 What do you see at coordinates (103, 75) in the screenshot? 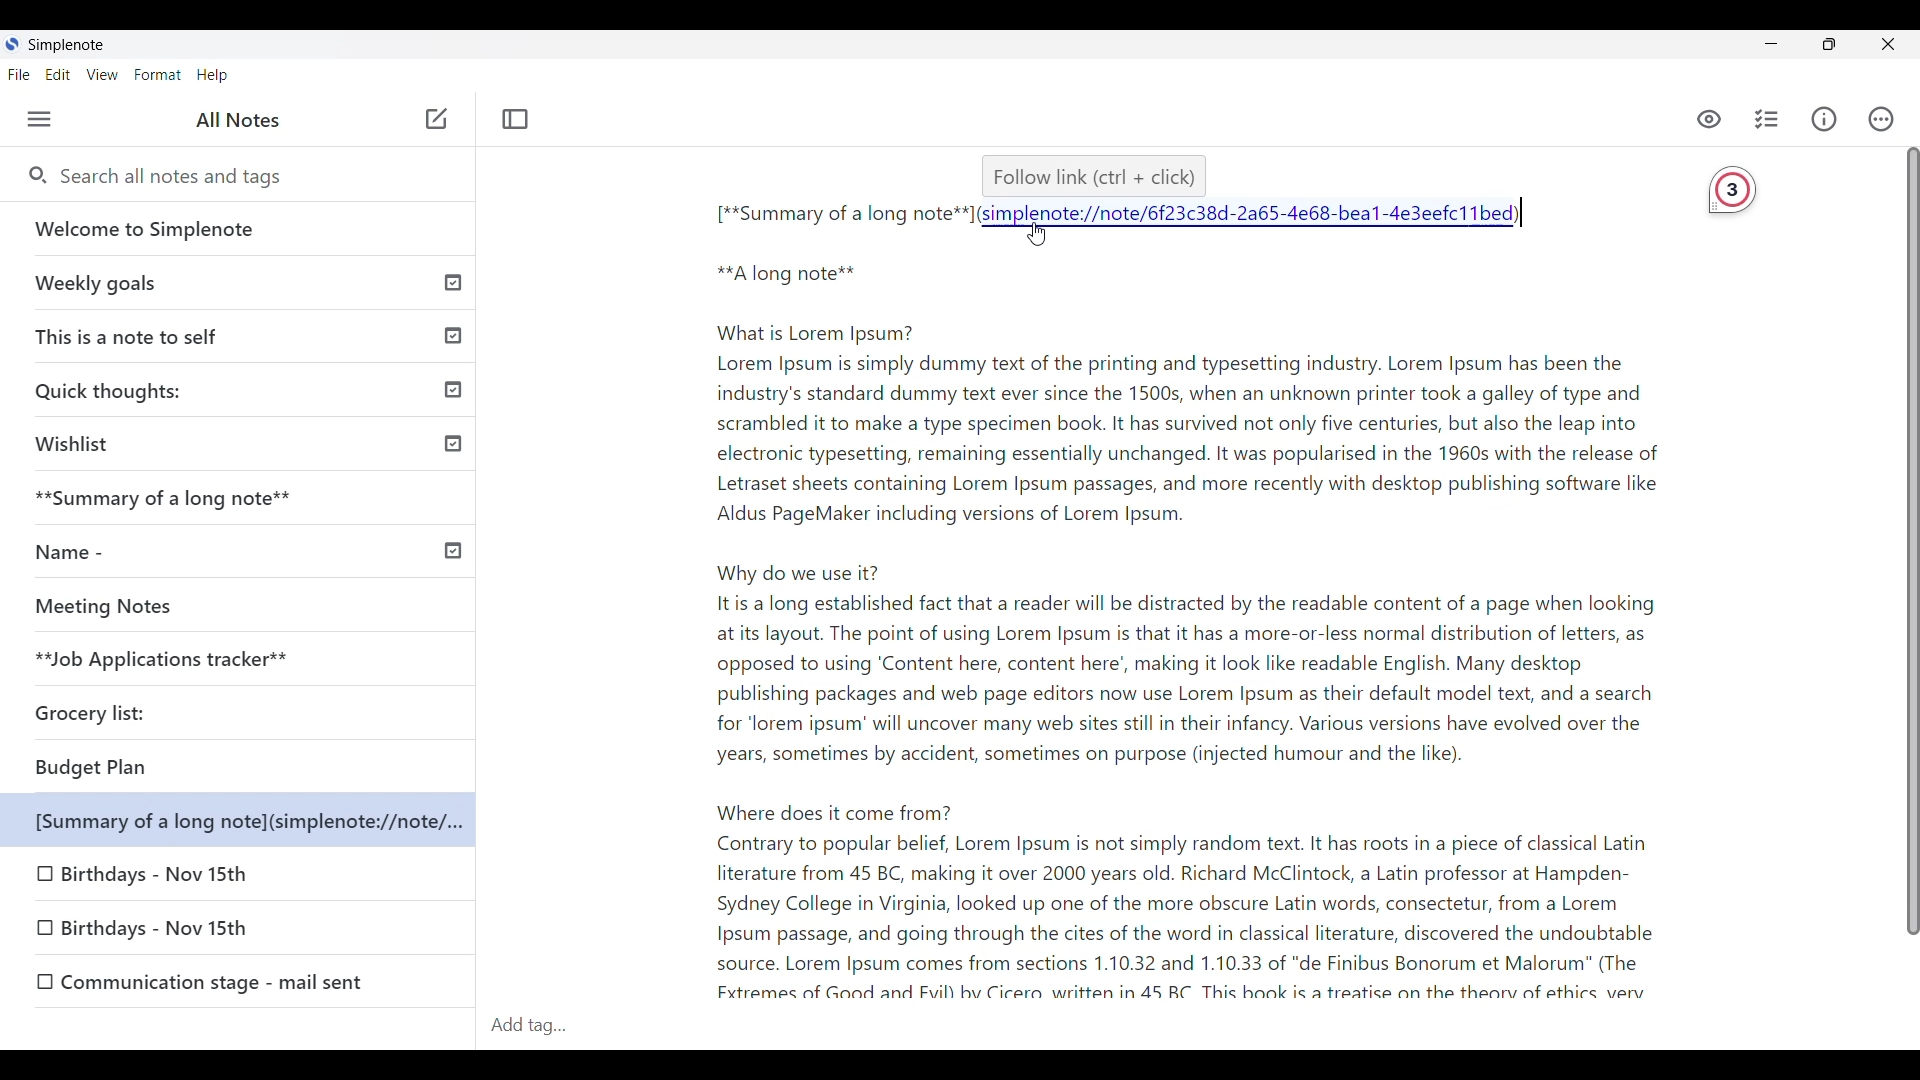
I see `View` at bounding box center [103, 75].